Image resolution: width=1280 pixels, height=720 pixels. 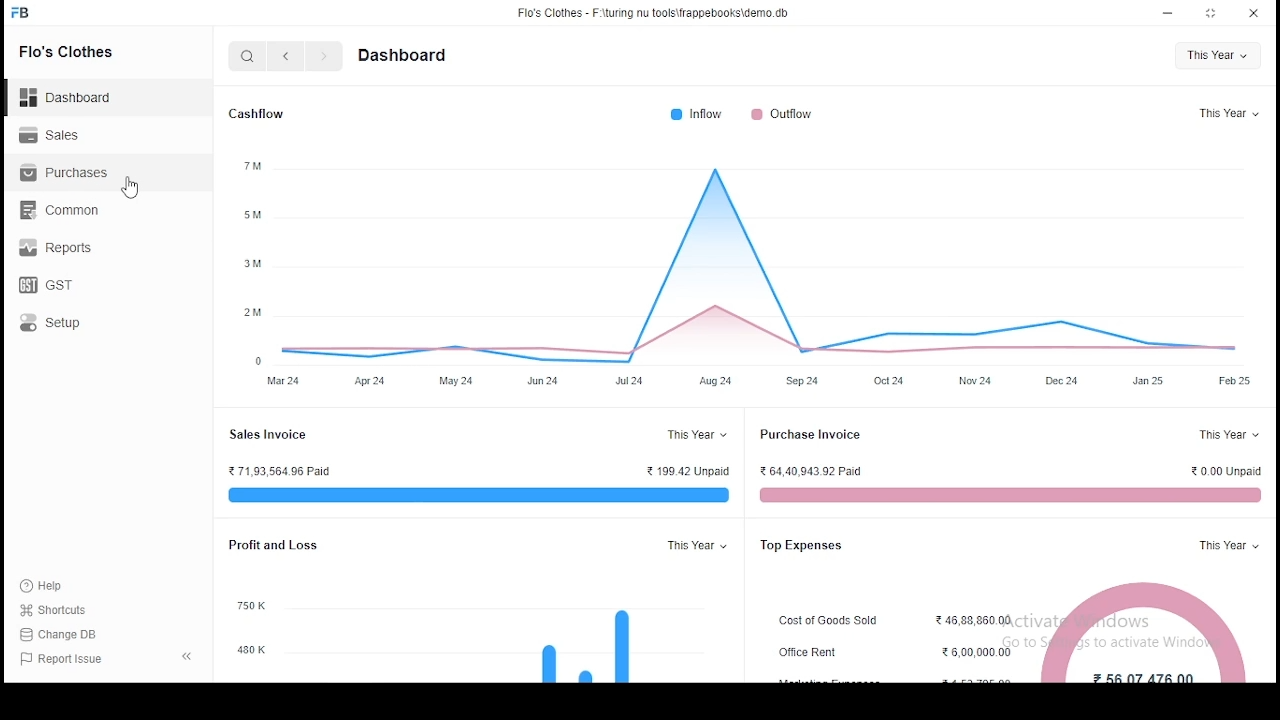 I want to click on jan 25, so click(x=1149, y=383).